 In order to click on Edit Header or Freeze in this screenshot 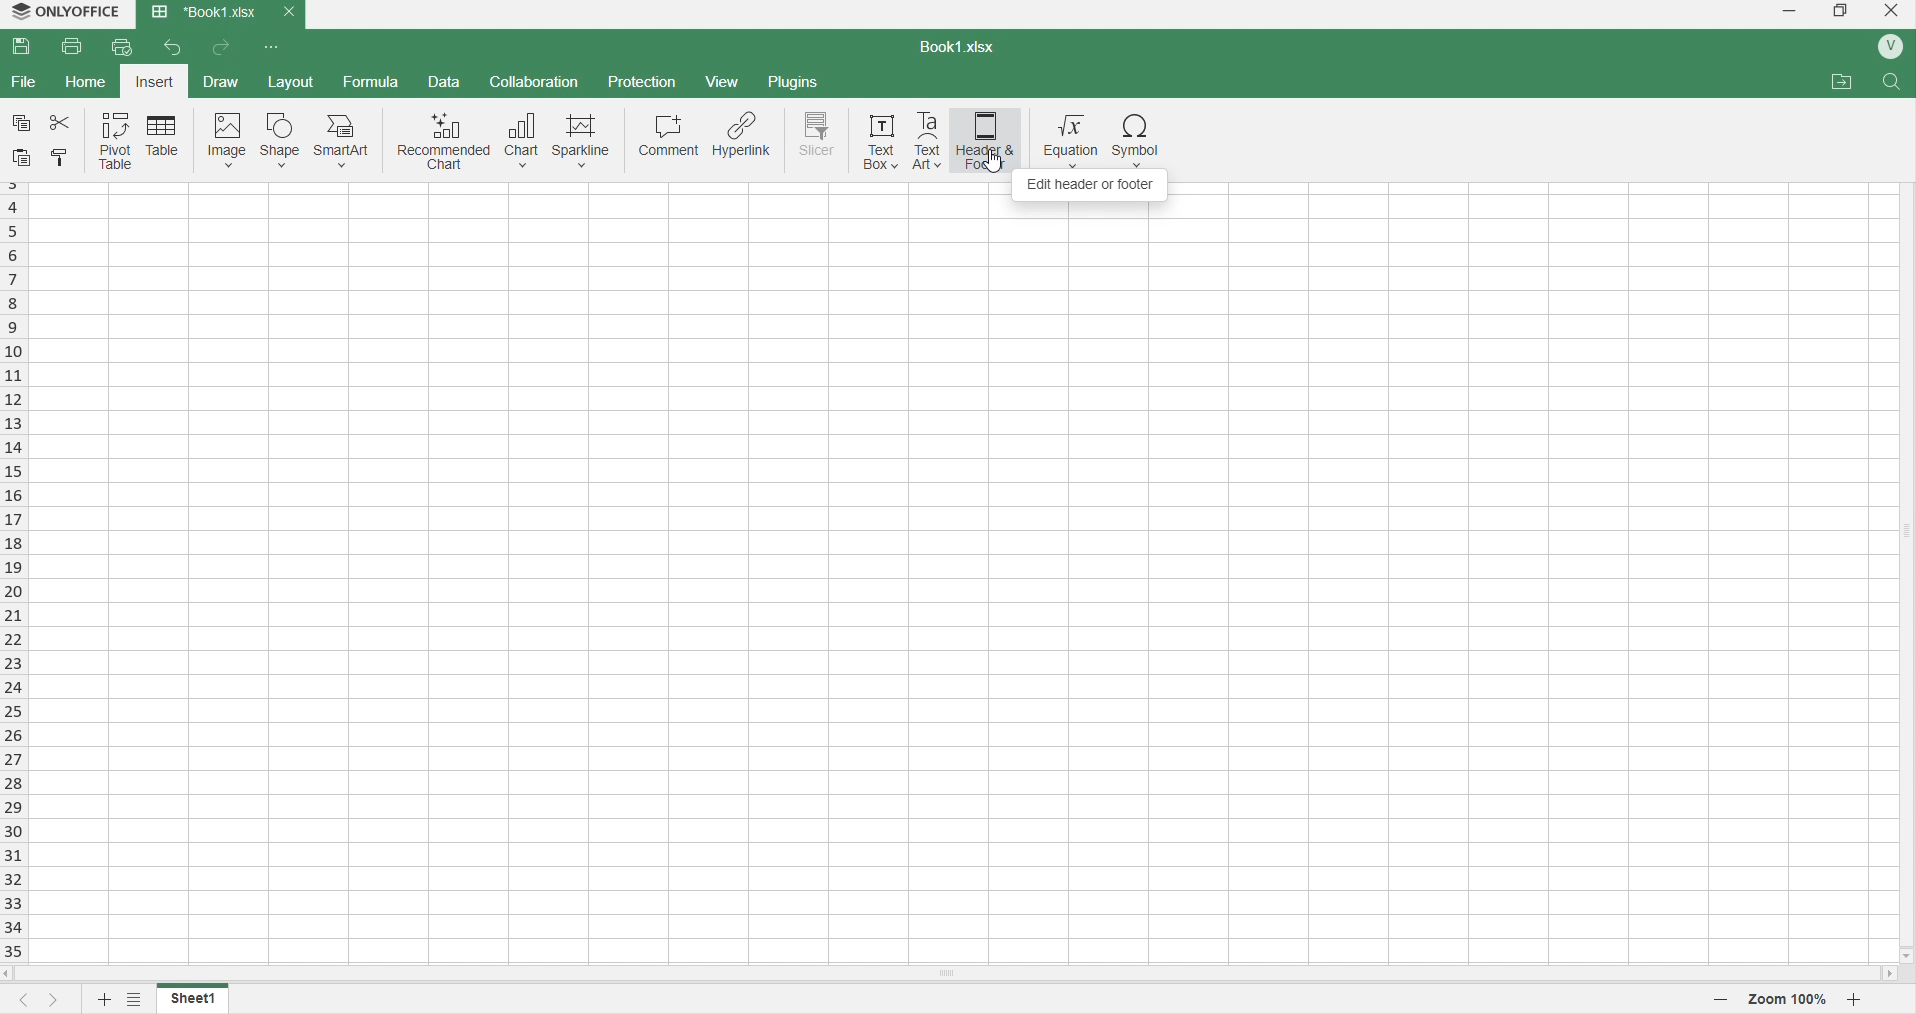, I will do `click(1091, 189)`.